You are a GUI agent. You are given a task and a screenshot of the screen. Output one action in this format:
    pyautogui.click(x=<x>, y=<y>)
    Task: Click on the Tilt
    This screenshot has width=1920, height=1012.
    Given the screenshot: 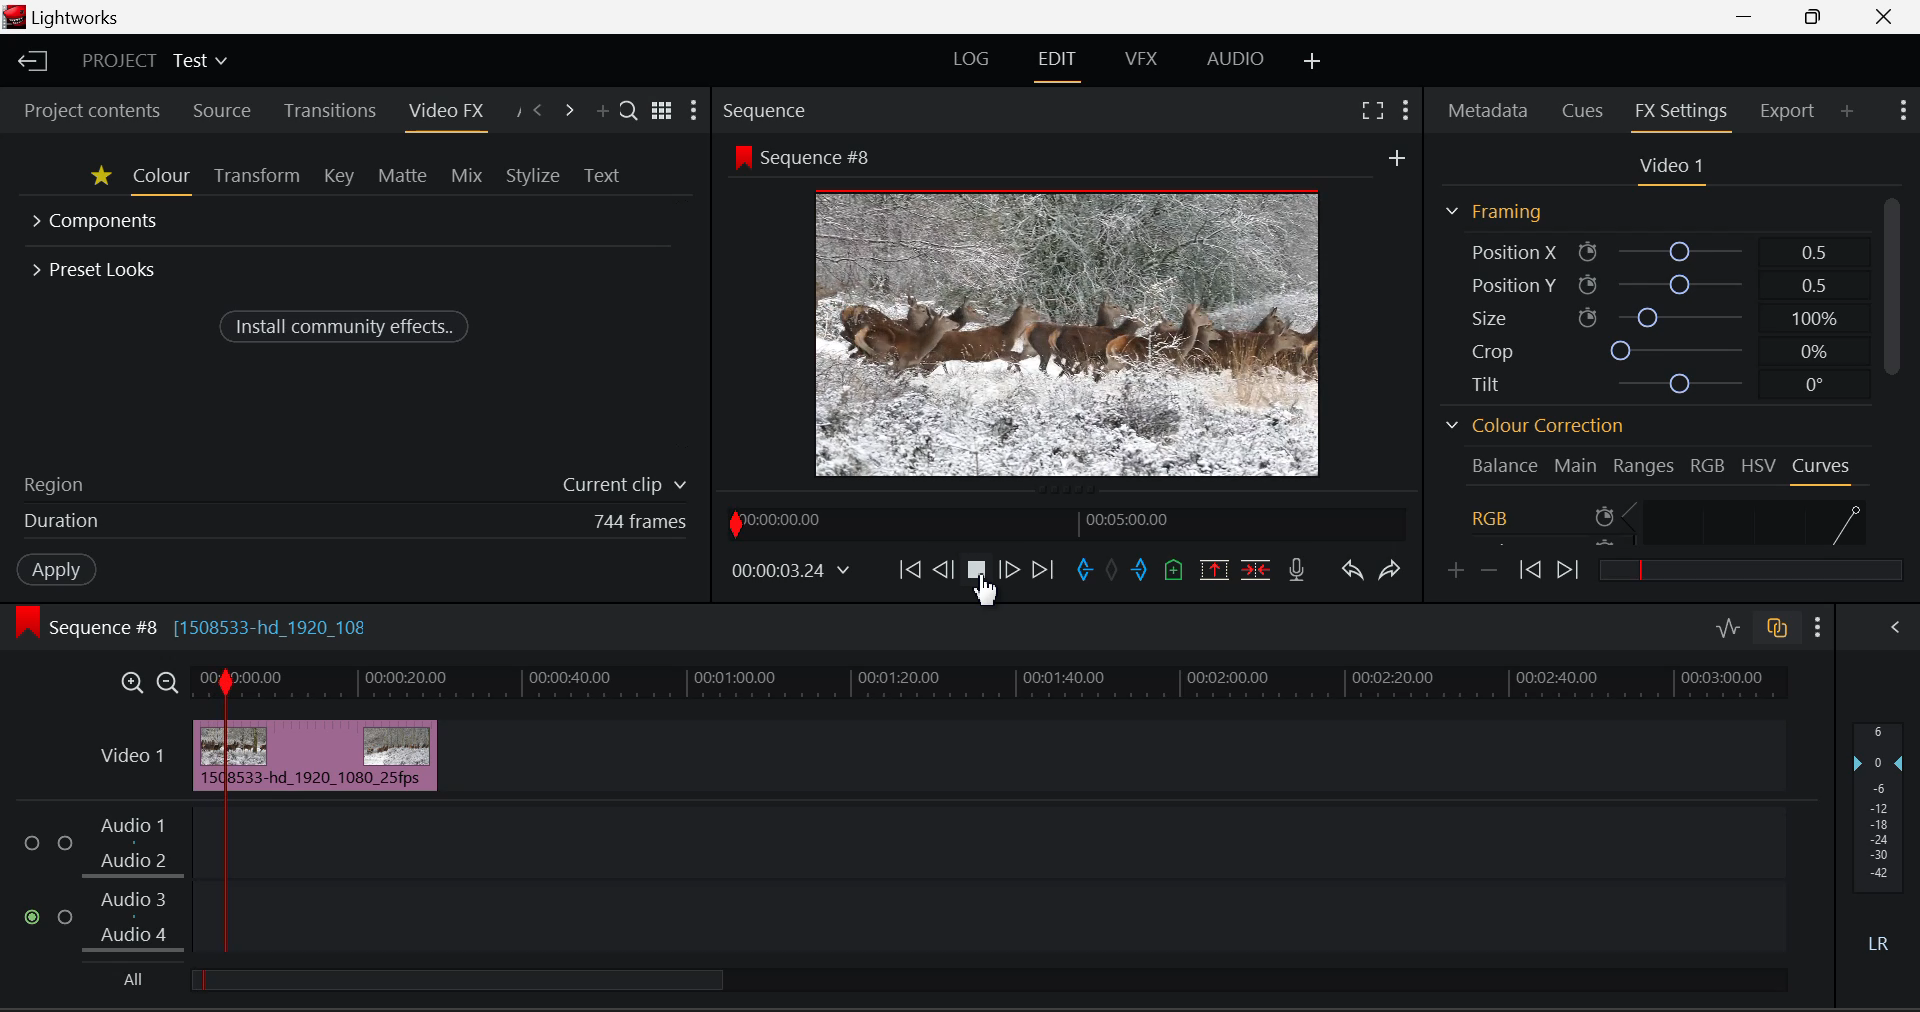 What is the action you would take?
    pyautogui.click(x=1648, y=382)
    